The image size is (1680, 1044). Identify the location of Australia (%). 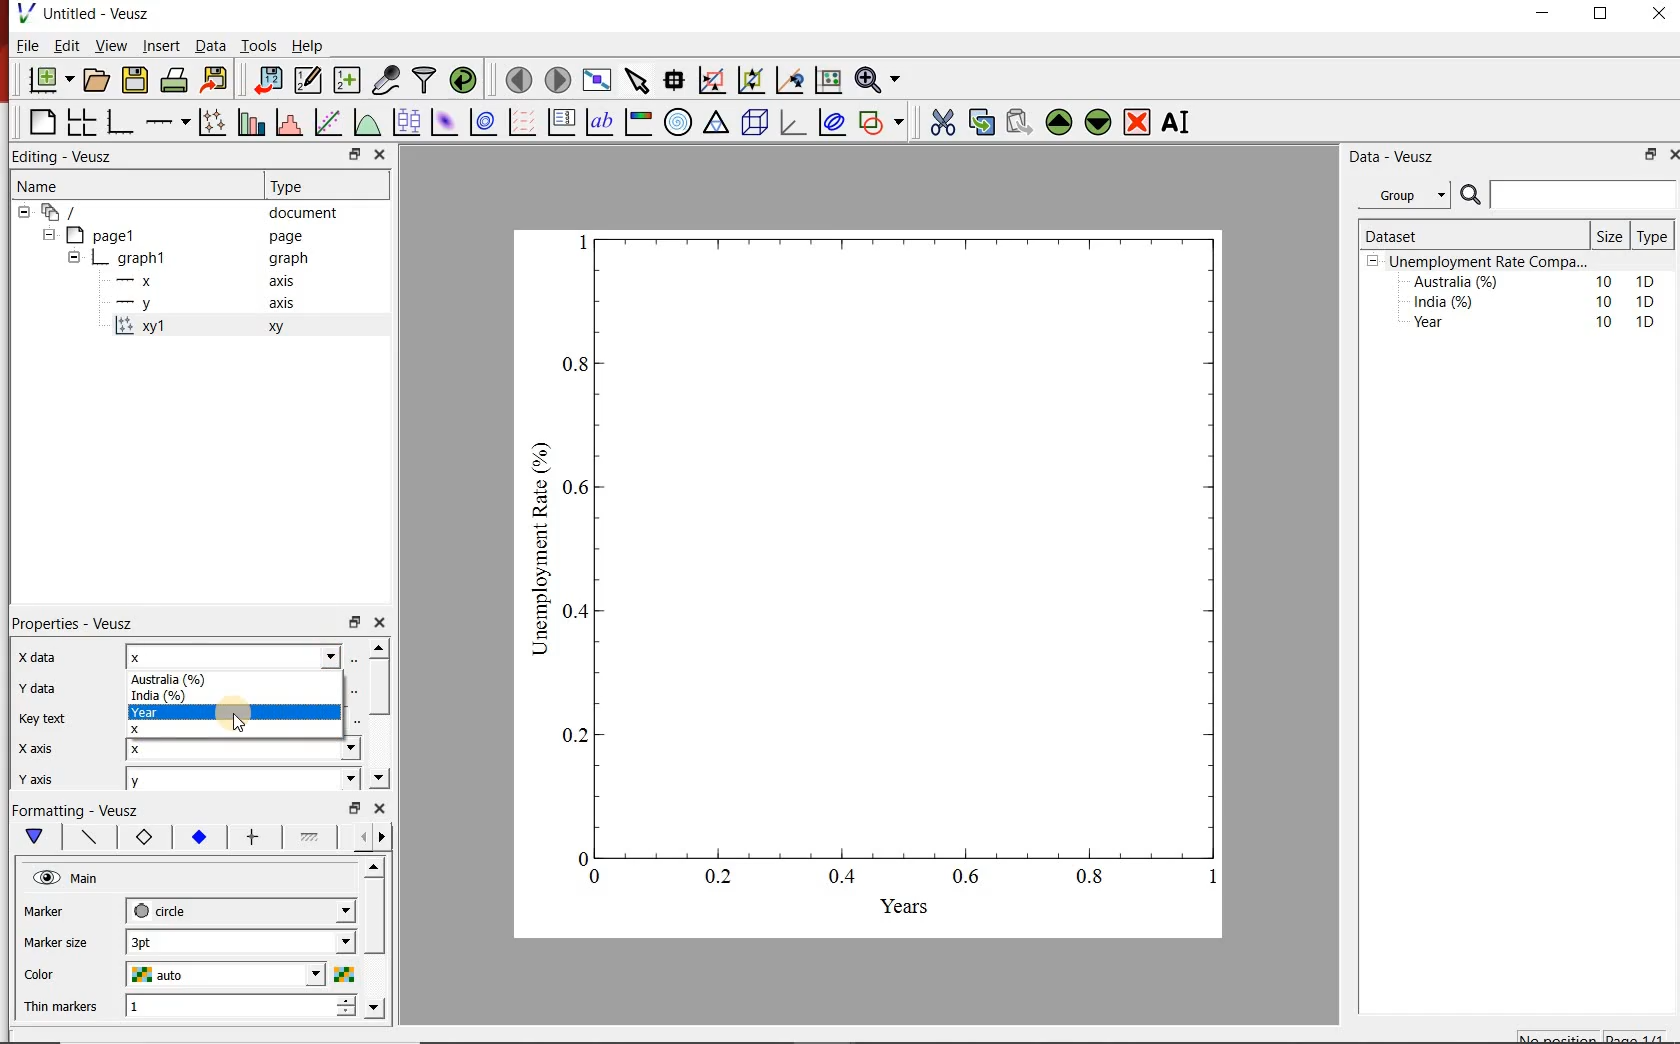
(246, 679).